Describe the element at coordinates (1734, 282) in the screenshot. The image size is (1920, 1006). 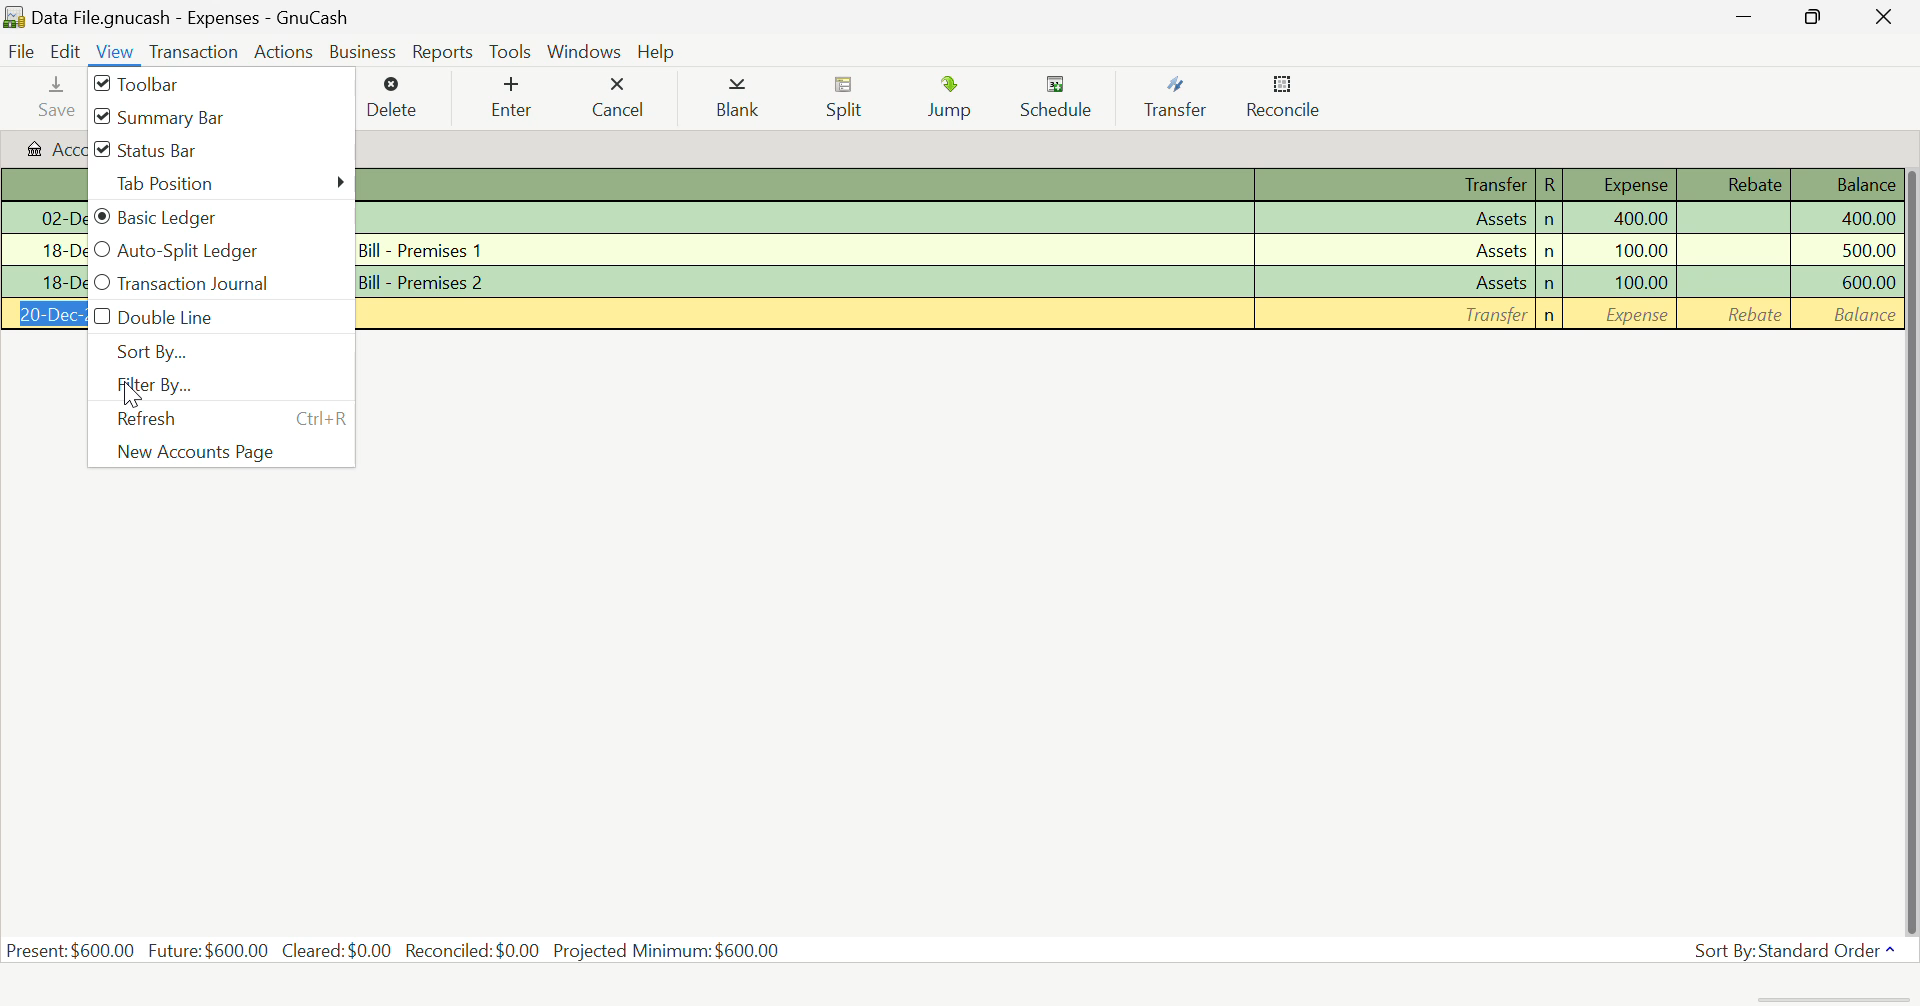
I see `Rebate` at that location.